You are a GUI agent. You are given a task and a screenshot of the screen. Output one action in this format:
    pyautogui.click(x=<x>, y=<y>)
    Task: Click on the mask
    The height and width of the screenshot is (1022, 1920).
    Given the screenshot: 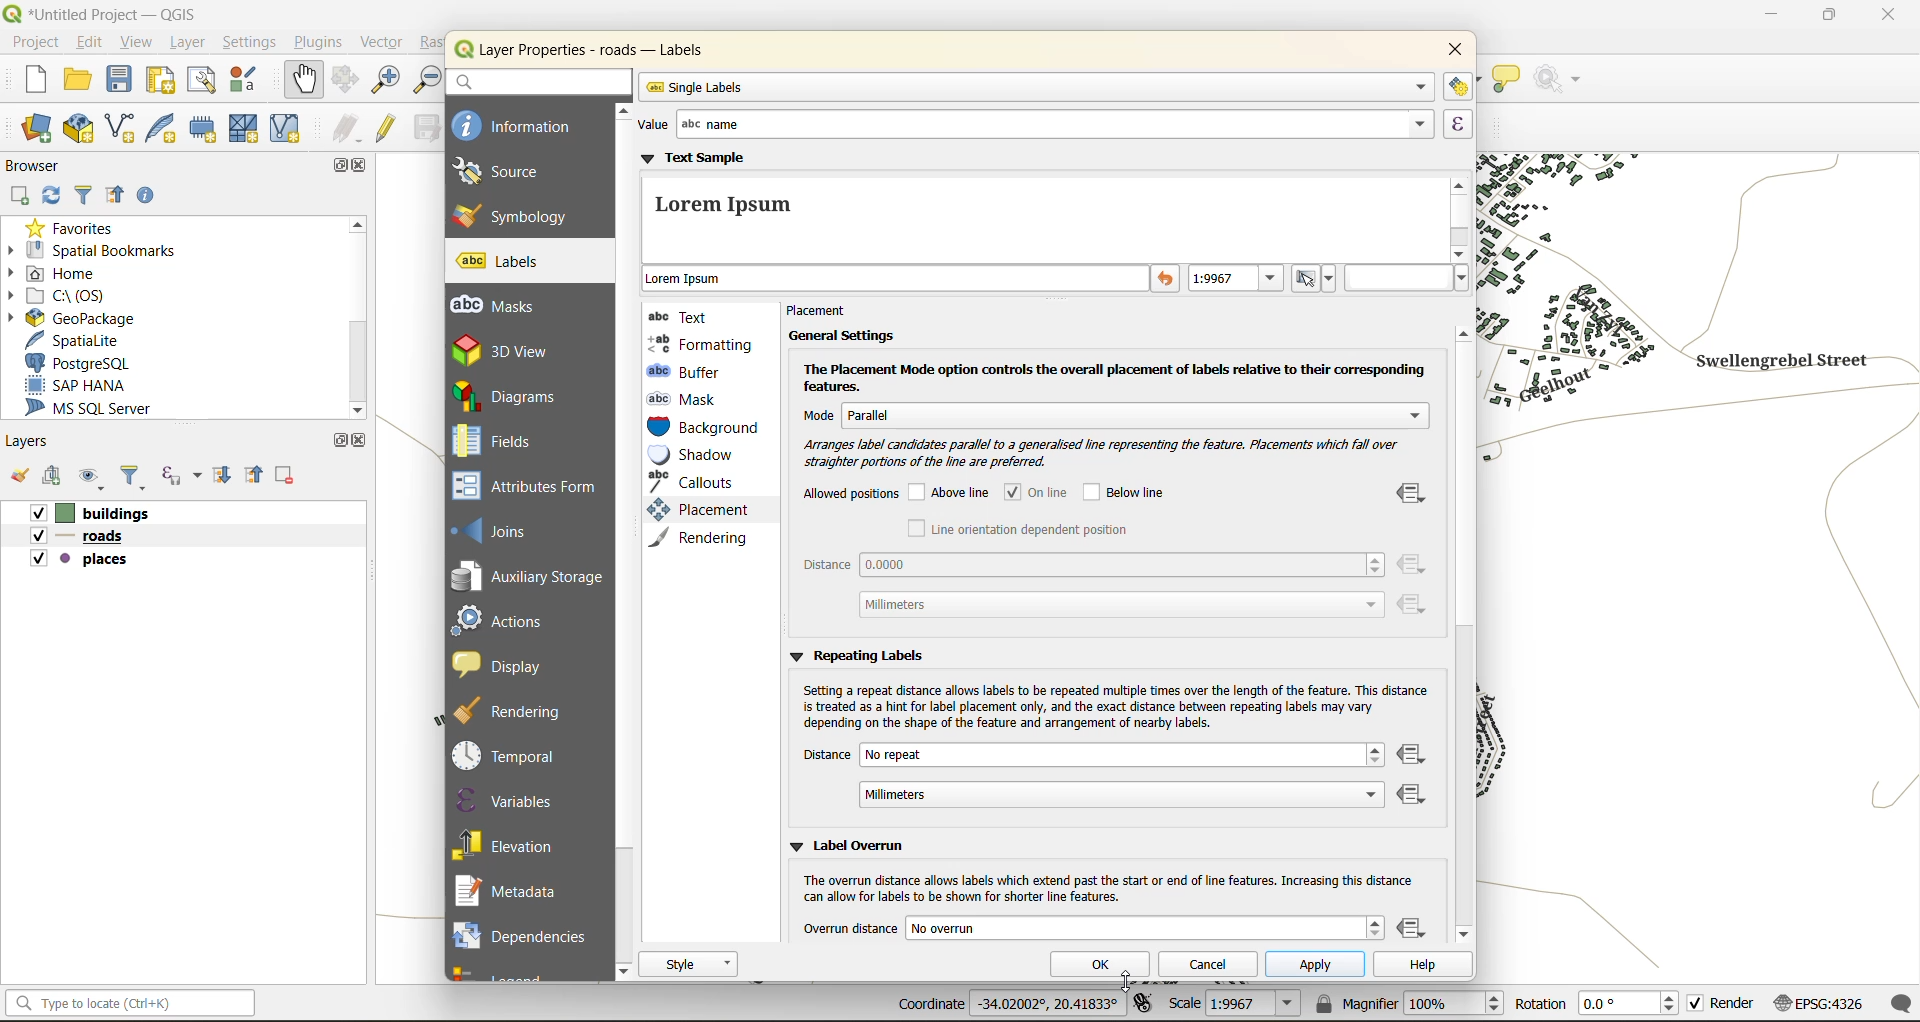 What is the action you would take?
    pyautogui.click(x=688, y=399)
    